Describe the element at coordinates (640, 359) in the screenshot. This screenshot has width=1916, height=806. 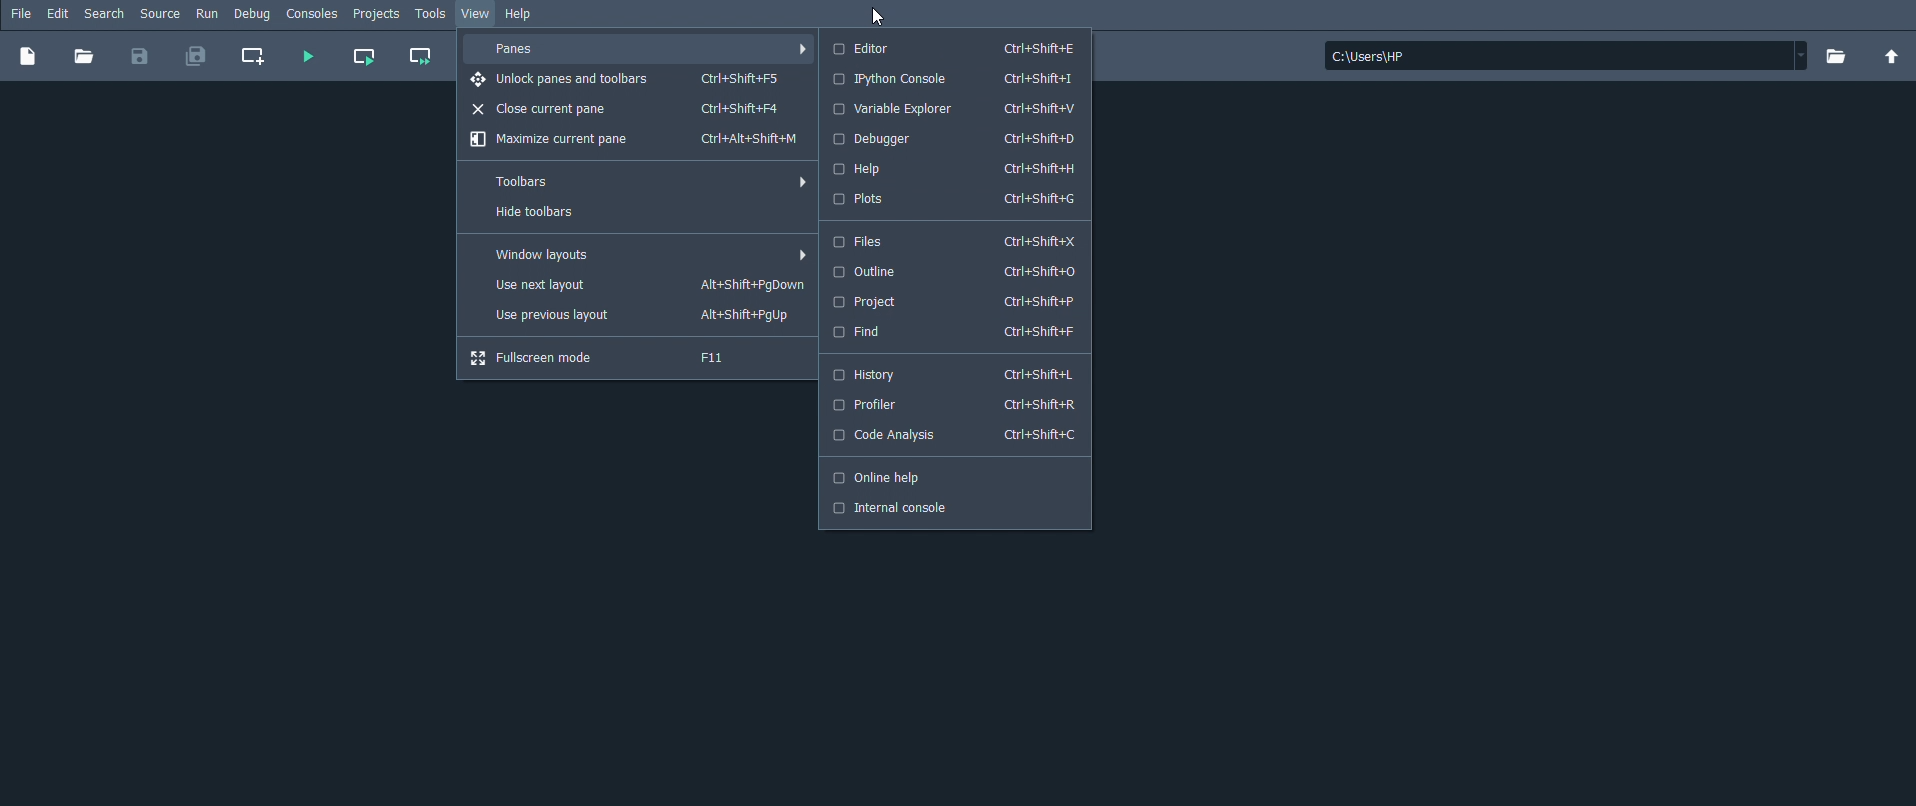
I see `Fullscreen mode` at that location.